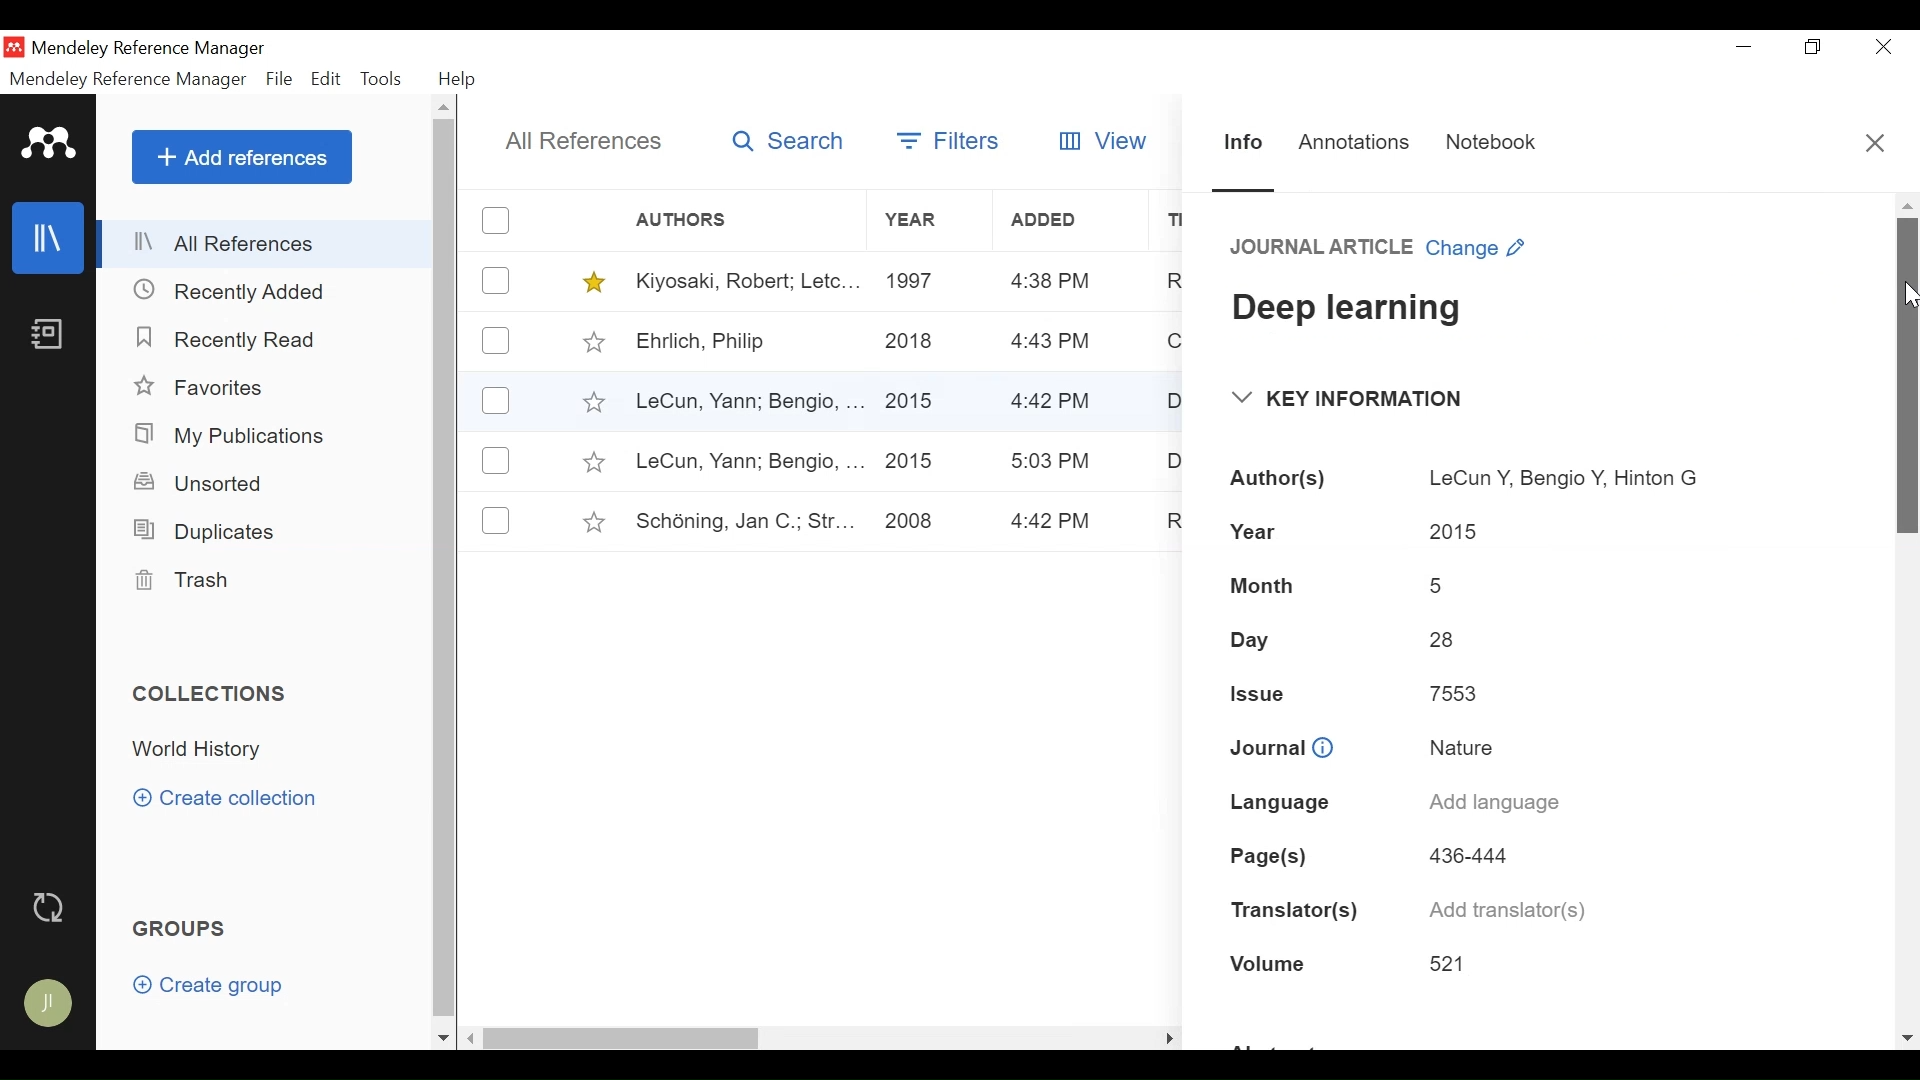 Image resolution: width=1920 pixels, height=1080 pixels. I want to click on Notebook, so click(46, 336).